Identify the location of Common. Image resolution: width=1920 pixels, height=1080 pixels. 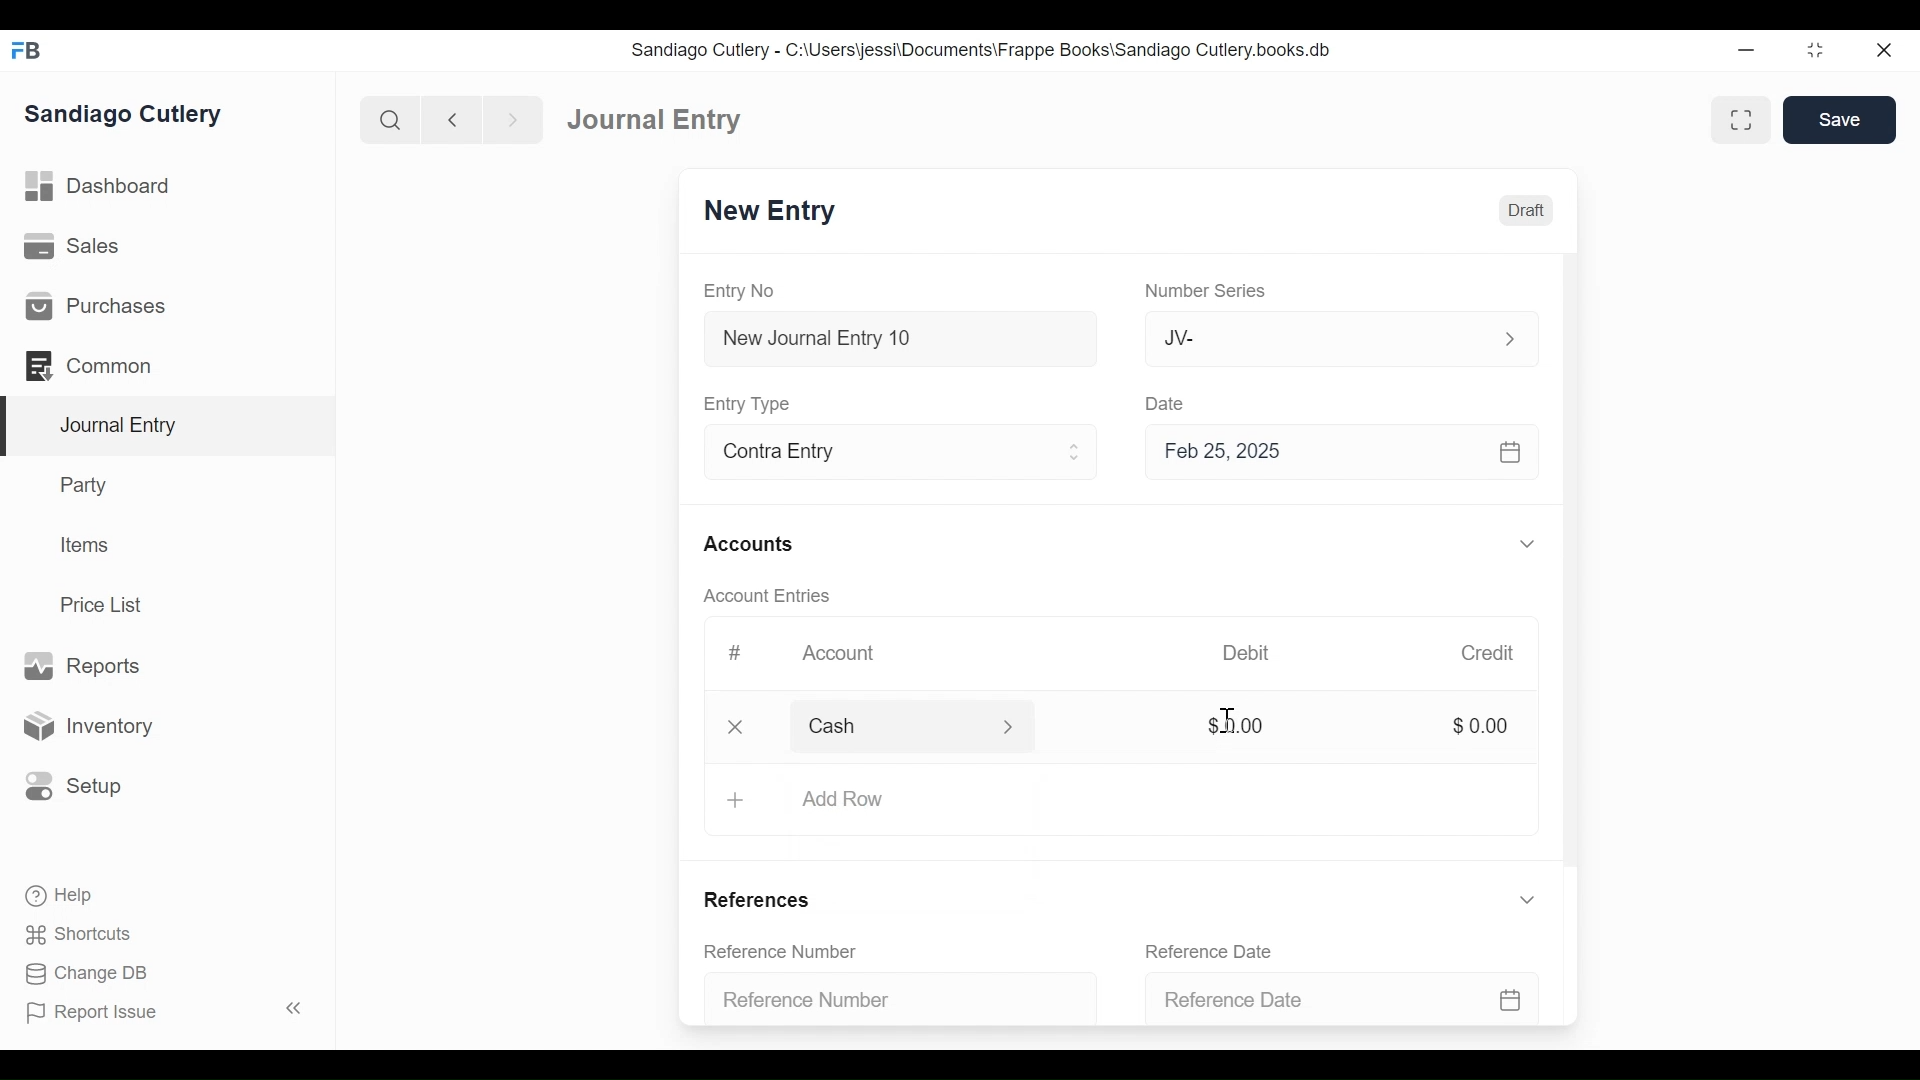
(90, 364).